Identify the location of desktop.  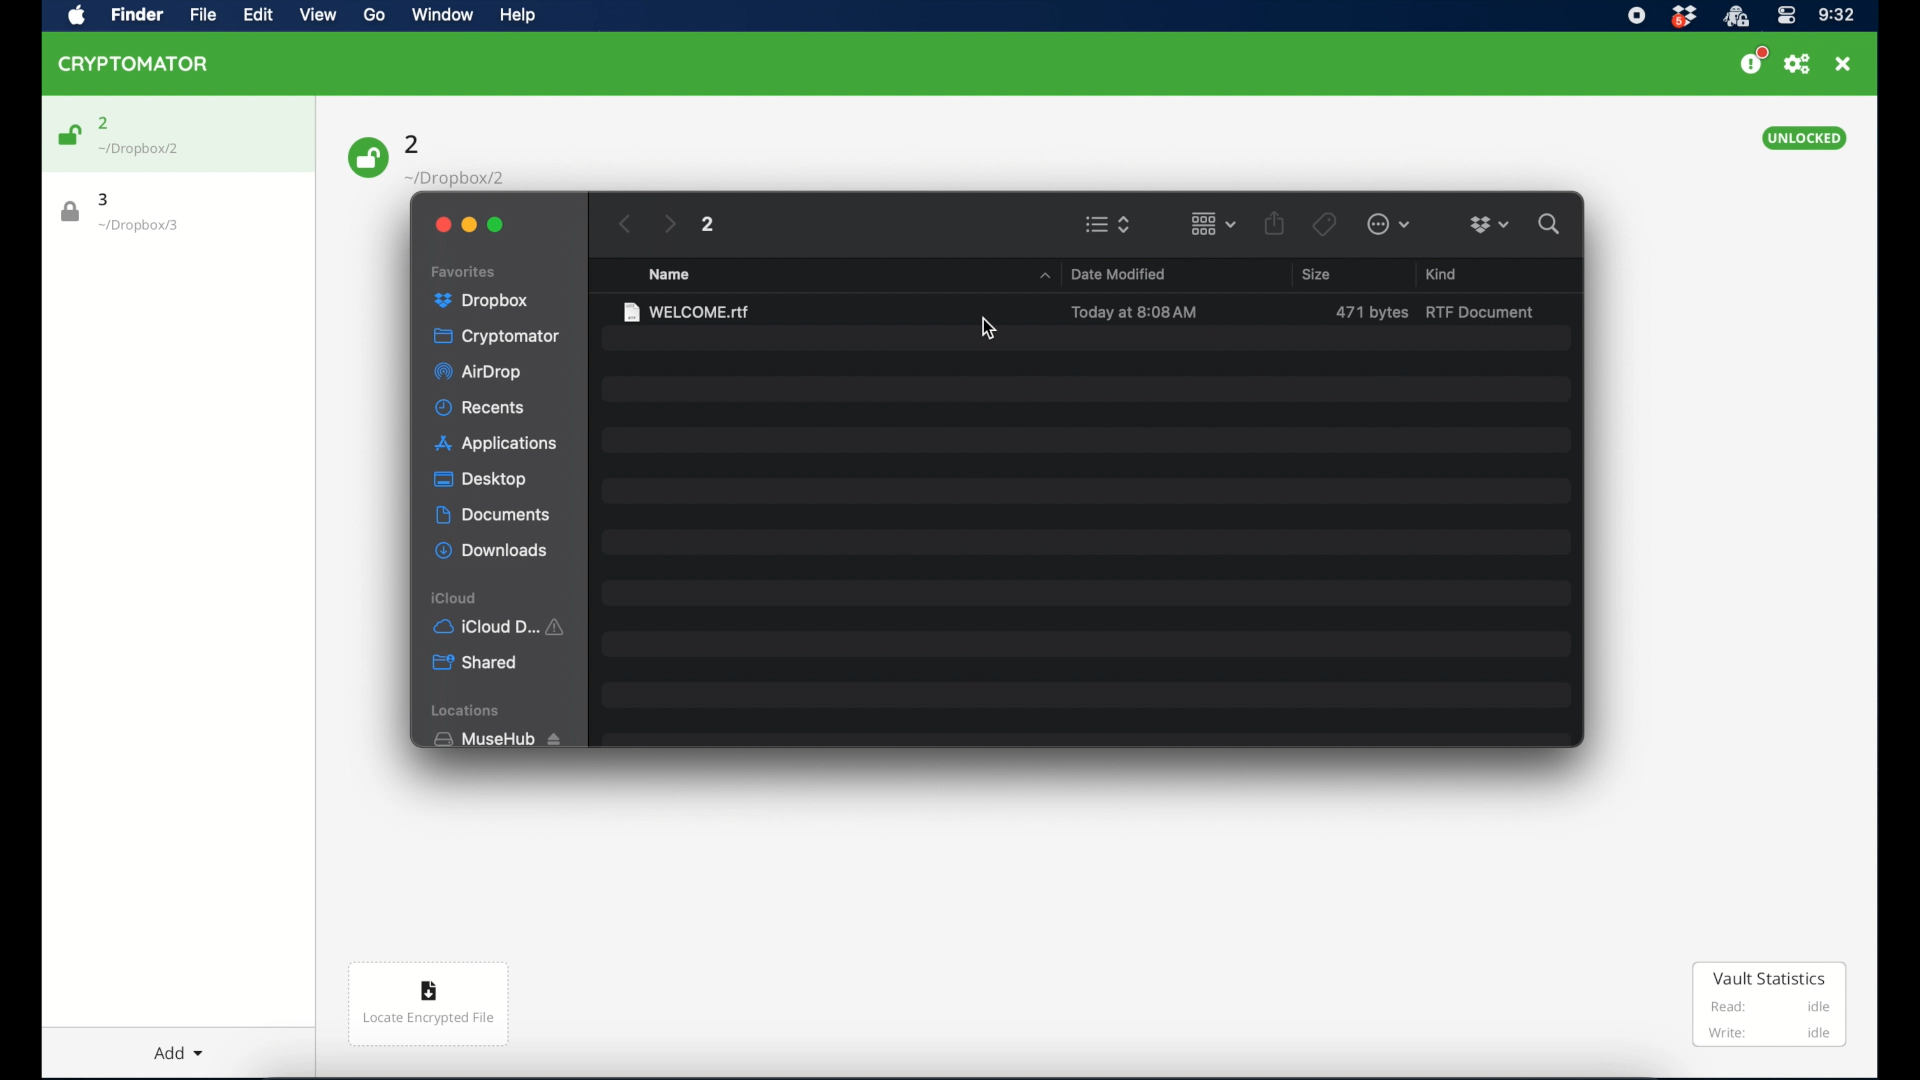
(480, 479).